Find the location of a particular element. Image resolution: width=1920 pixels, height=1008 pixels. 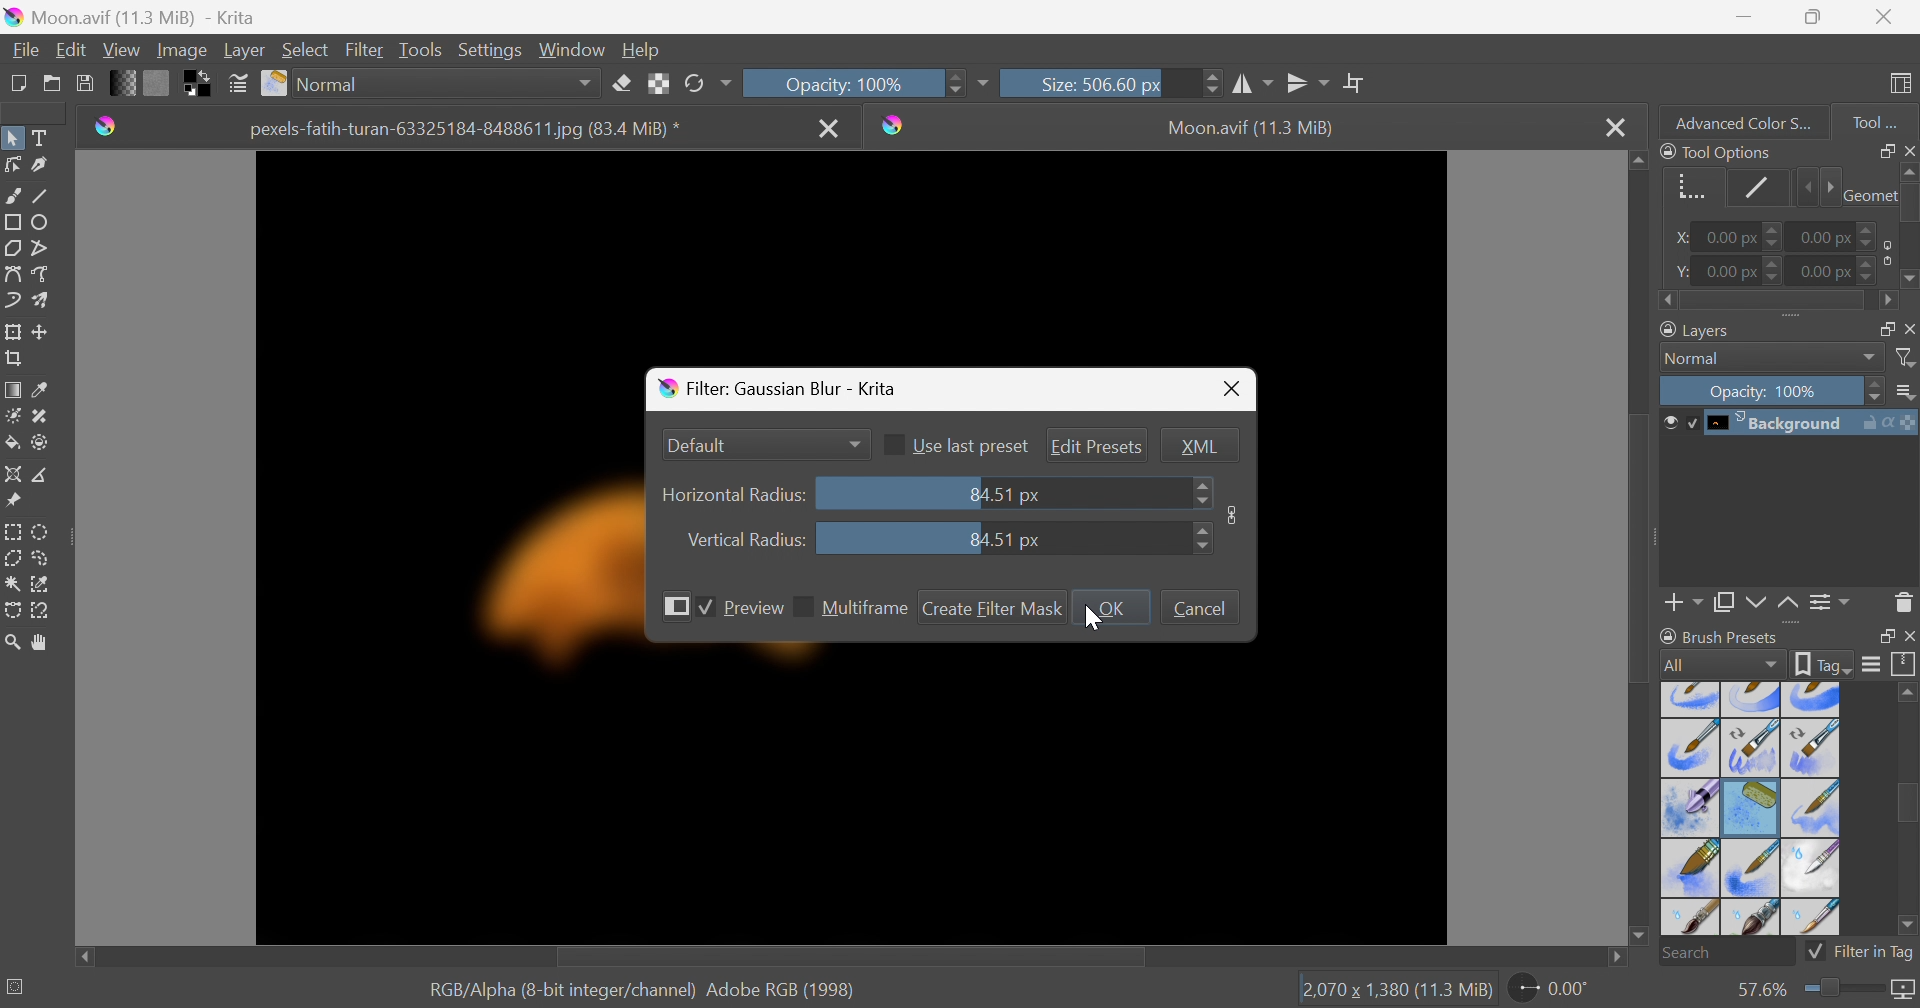

Polygonal selection tool is located at coordinates (13, 558).